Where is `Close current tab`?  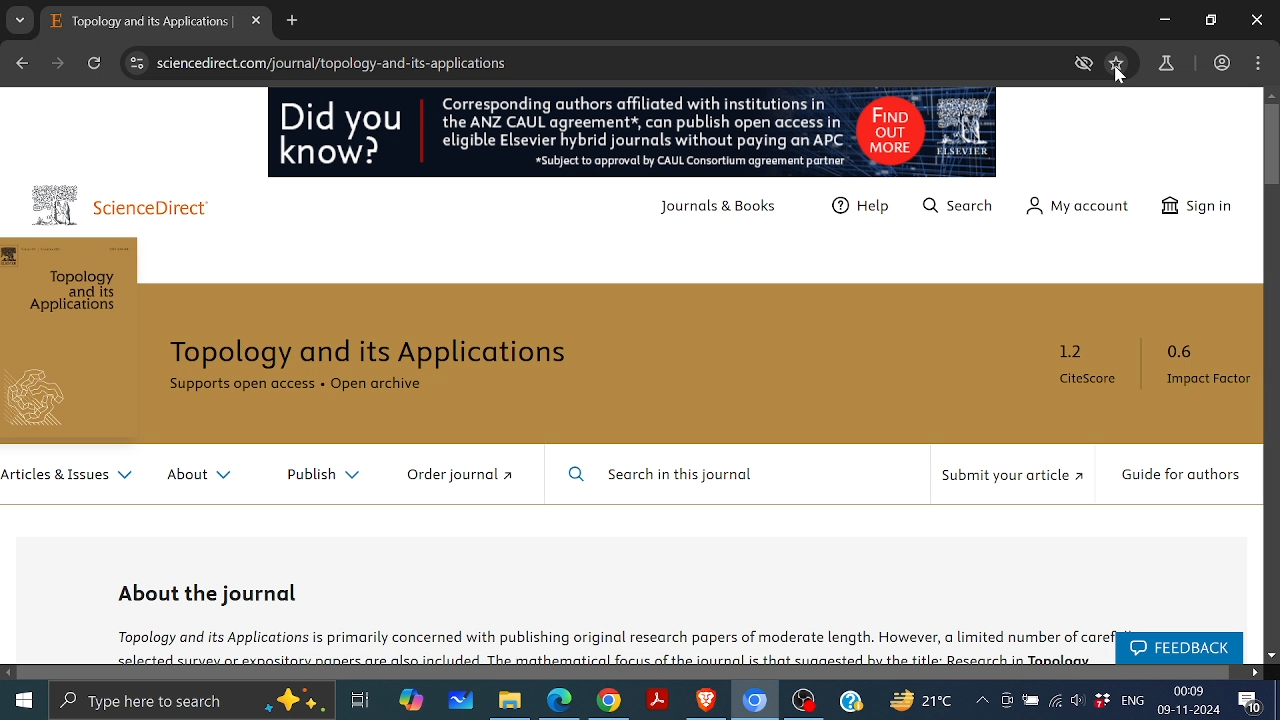 Close current tab is located at coordinates (255, 21).